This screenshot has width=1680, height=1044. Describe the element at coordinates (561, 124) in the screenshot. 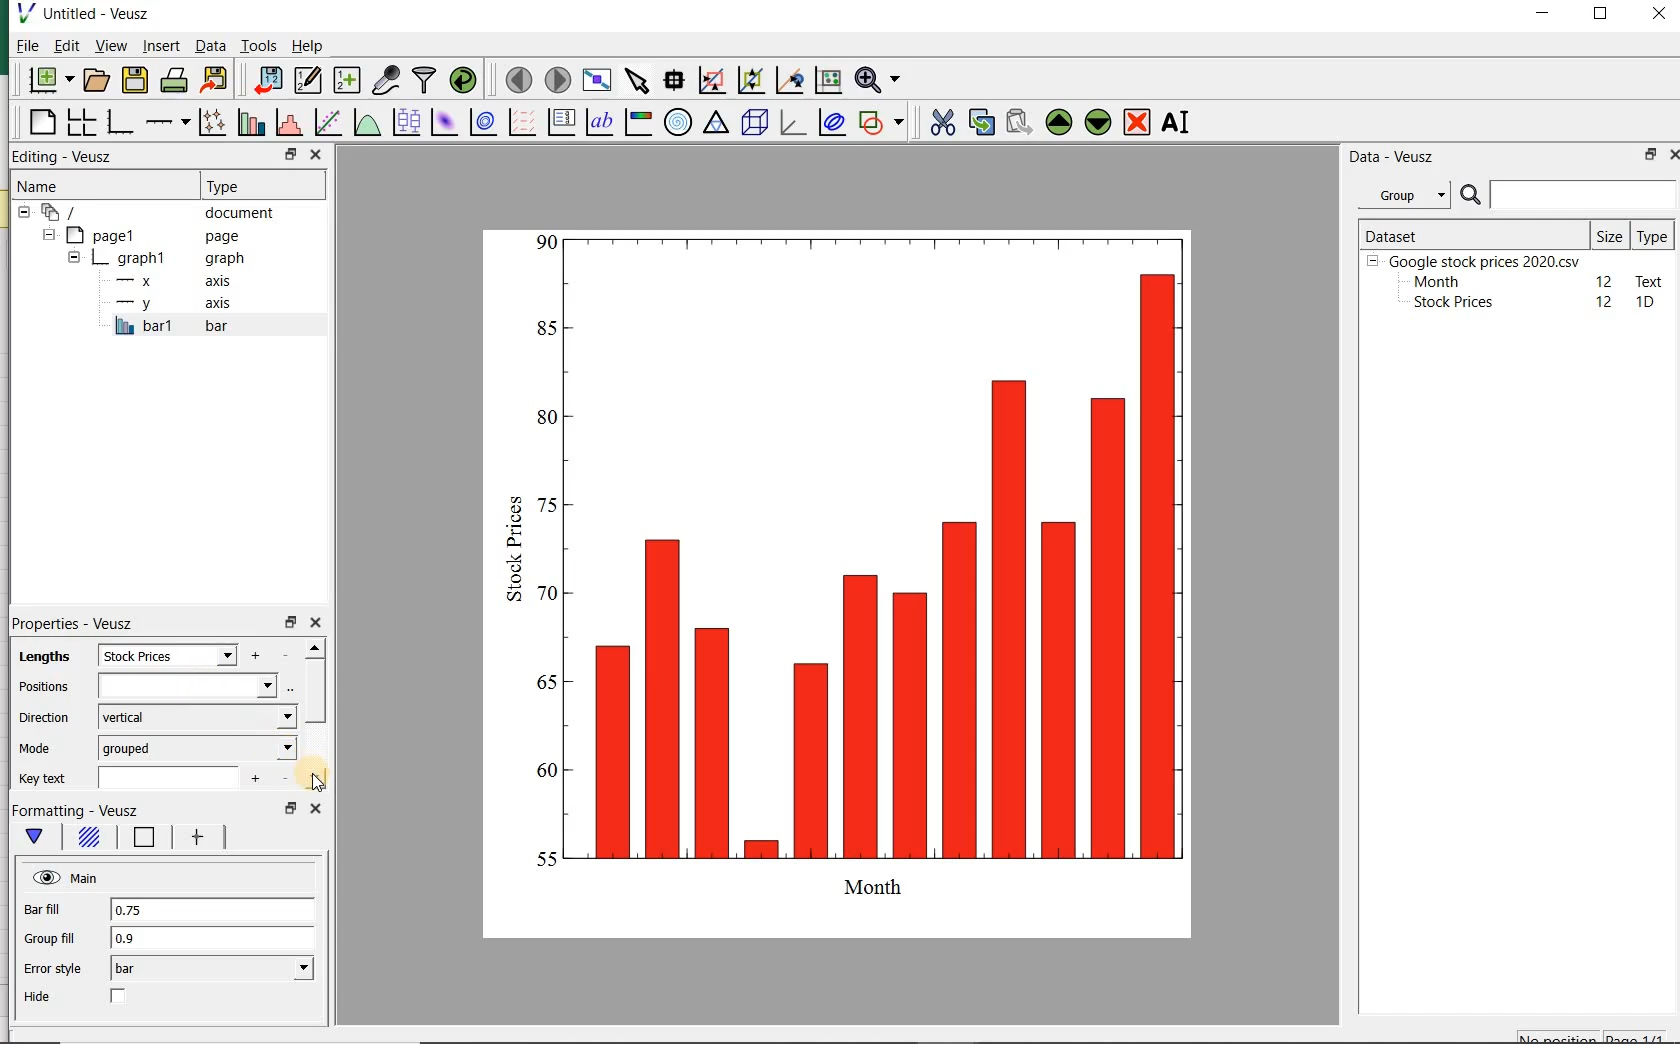

I see `plot key` at that location.